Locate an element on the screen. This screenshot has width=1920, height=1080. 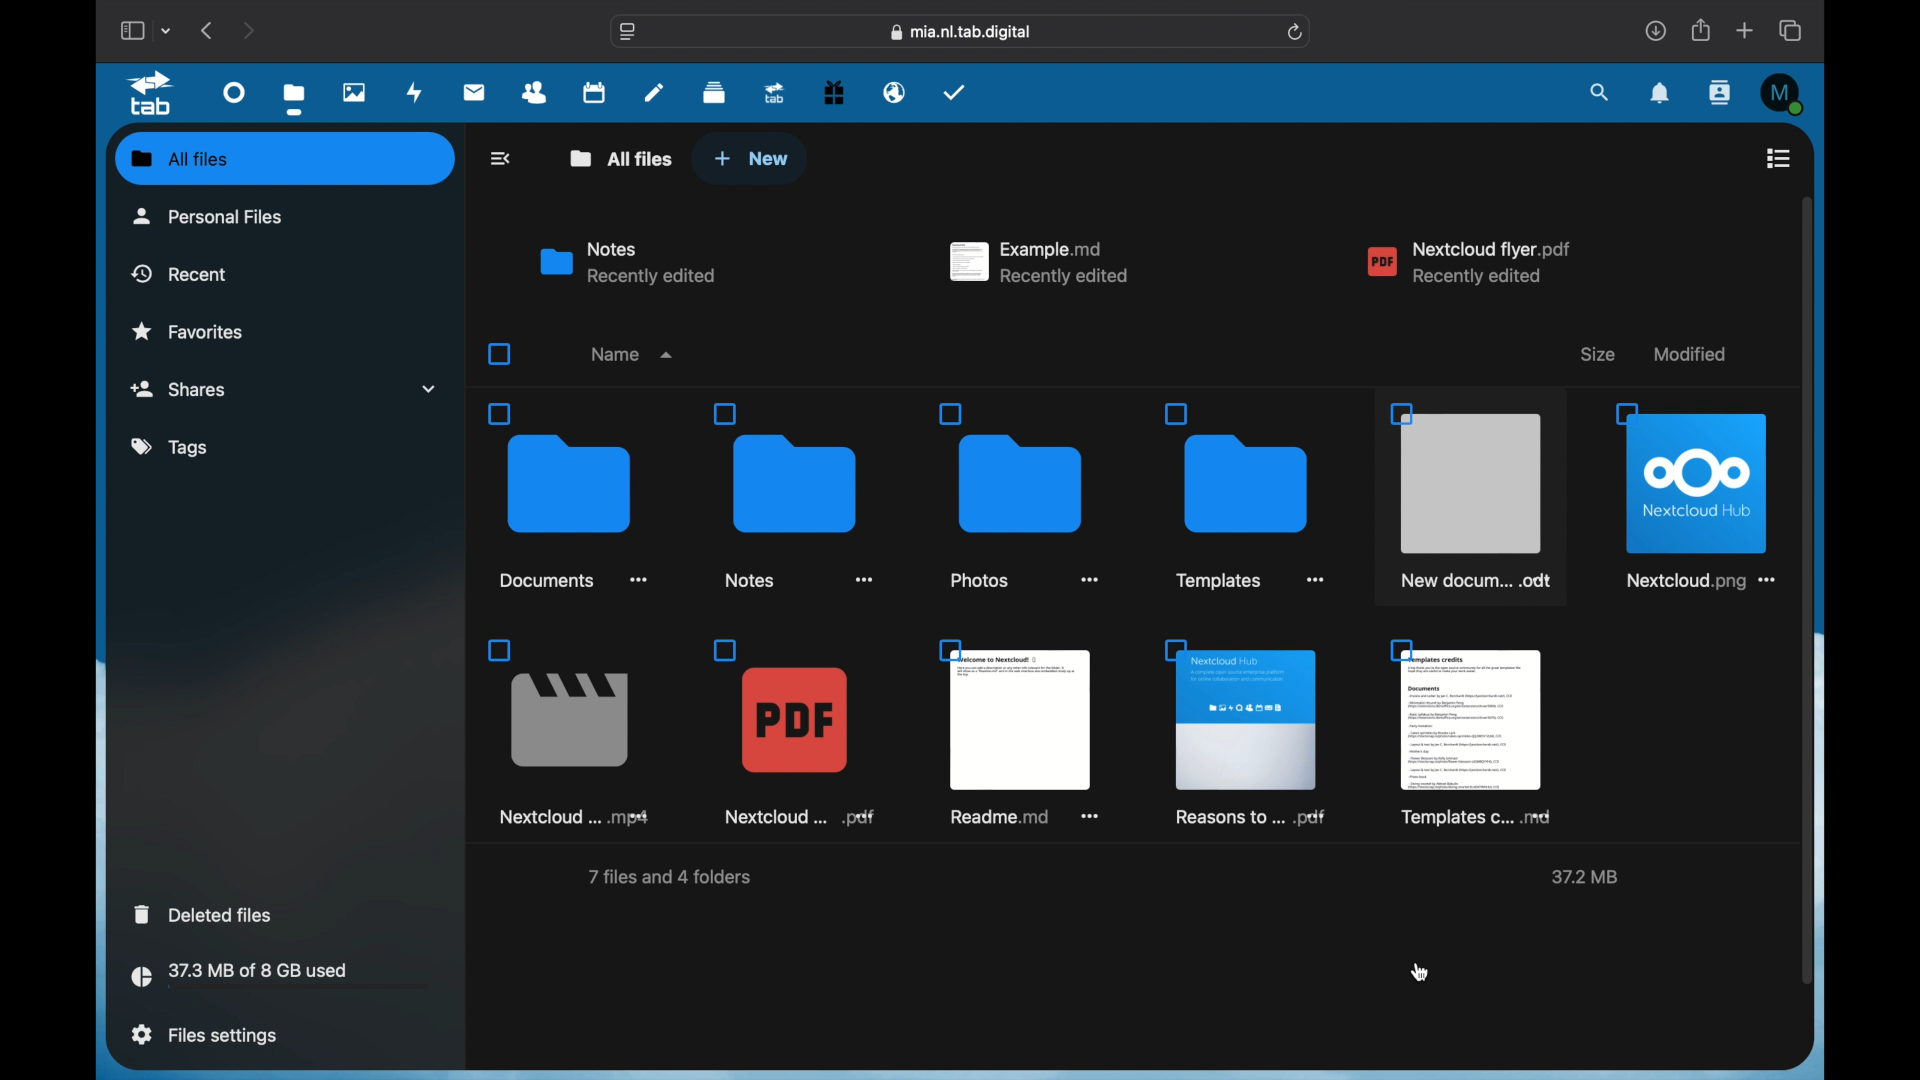
file is located at coordinates (566, 732).